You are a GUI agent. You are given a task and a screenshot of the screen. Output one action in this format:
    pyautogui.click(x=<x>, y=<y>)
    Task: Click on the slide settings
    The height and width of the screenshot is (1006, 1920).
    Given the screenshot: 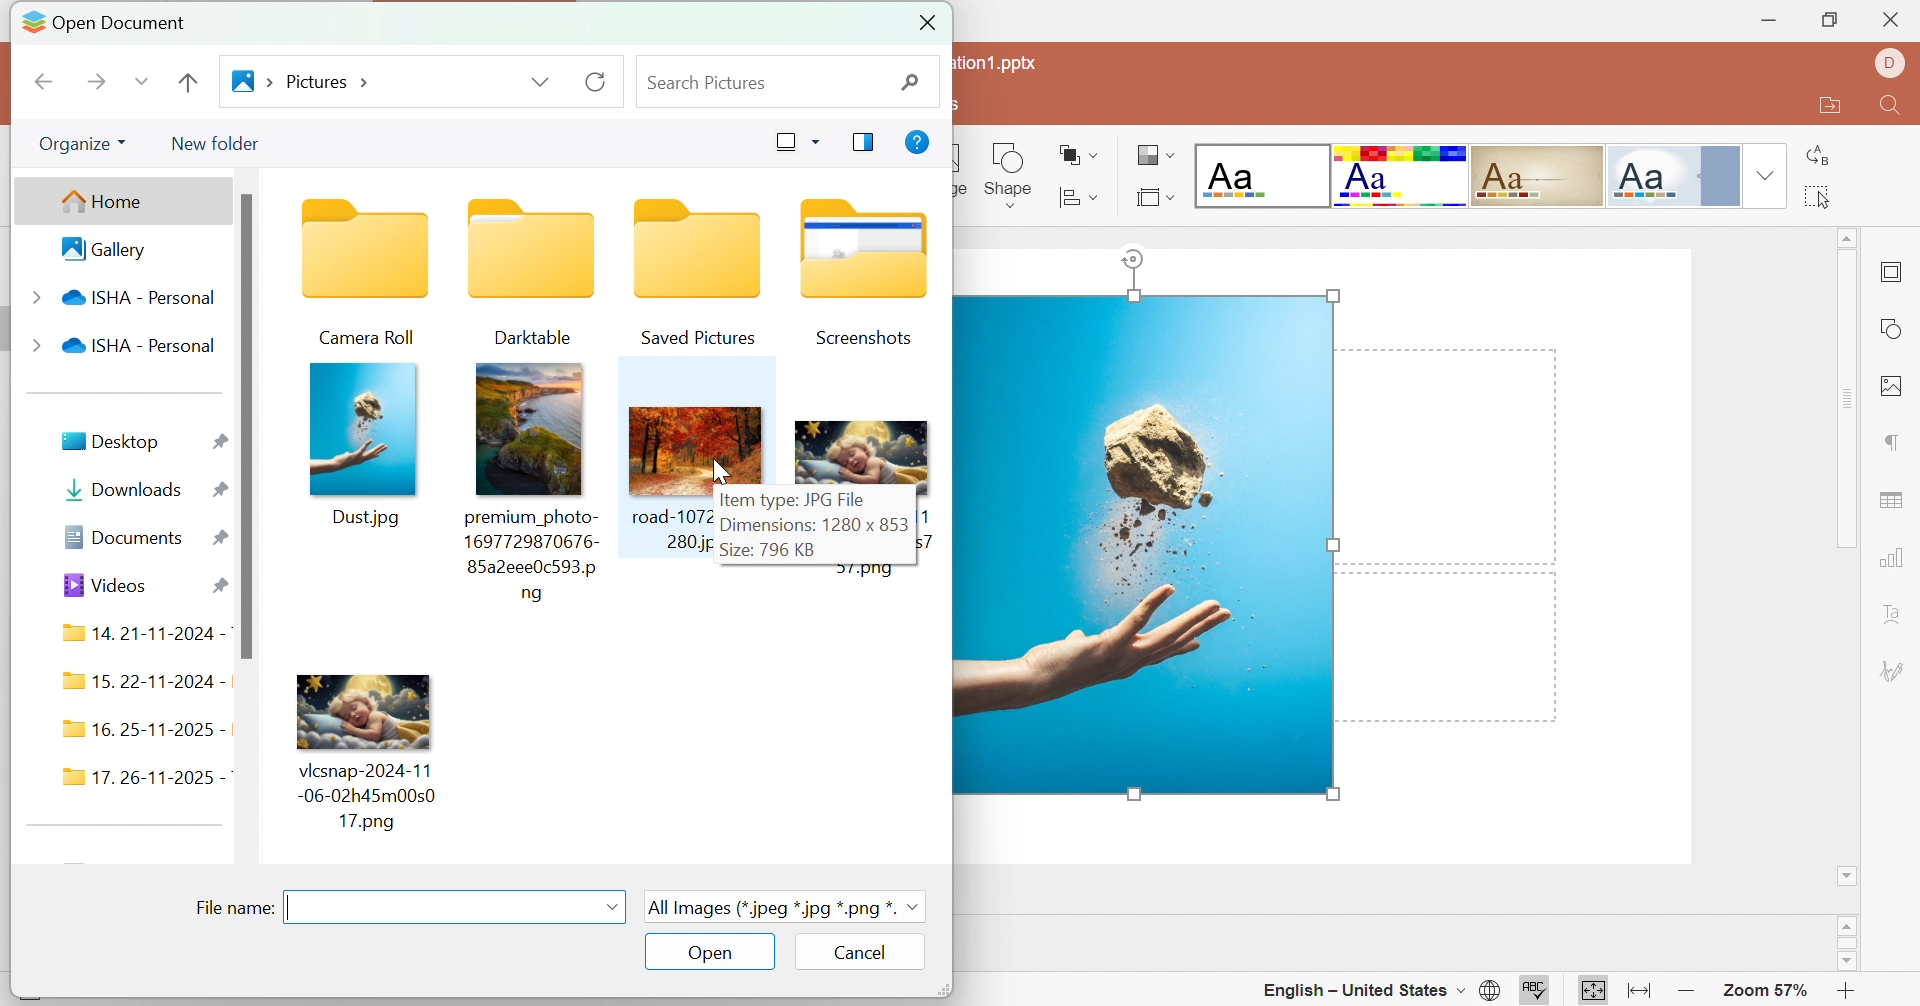 What is the action you would take?
    pyautogui.click(x=1897, y=272)
    